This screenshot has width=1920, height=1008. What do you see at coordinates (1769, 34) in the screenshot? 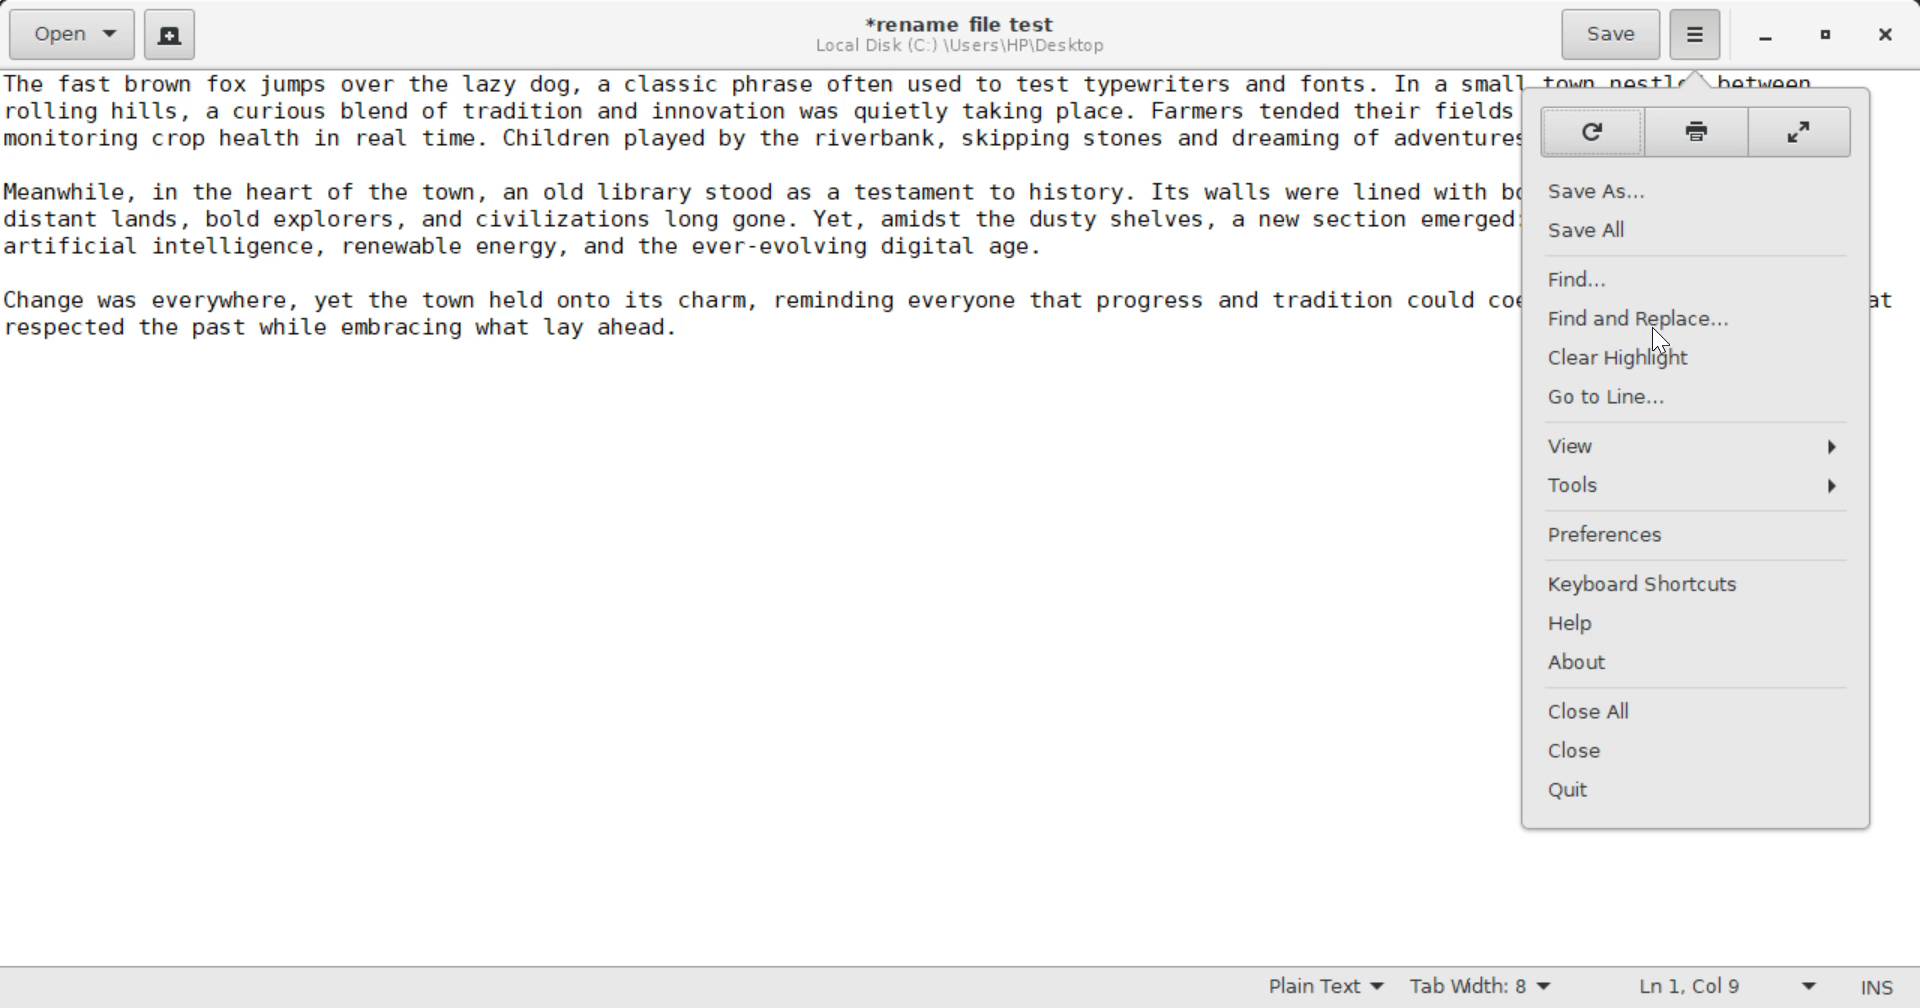
I see `Restore Down` at bounding box center [1769, 34].